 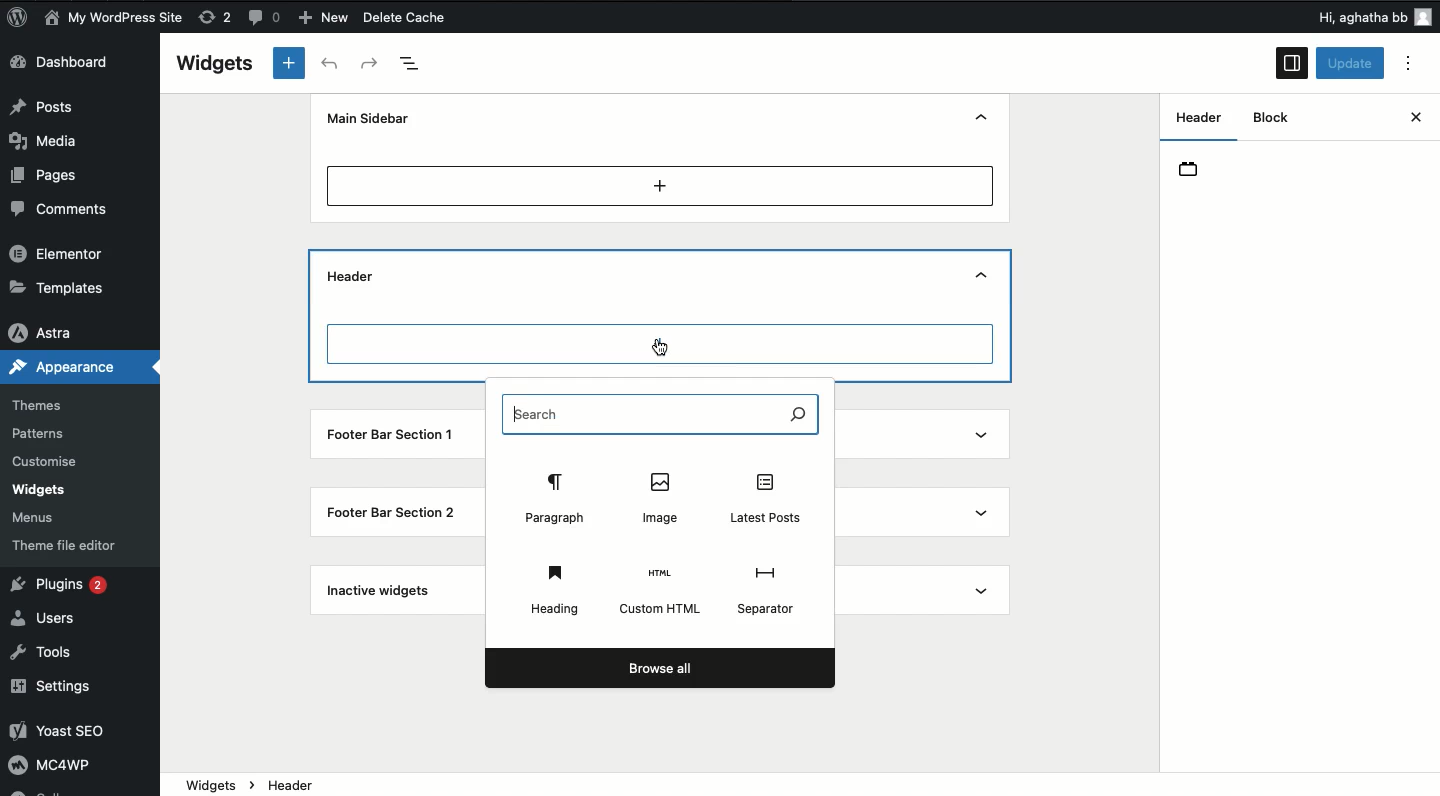 What do you see at coordinates (1291, 64) in the screenshot?
I see `Sidebar` at bounding box center [1291, 64].